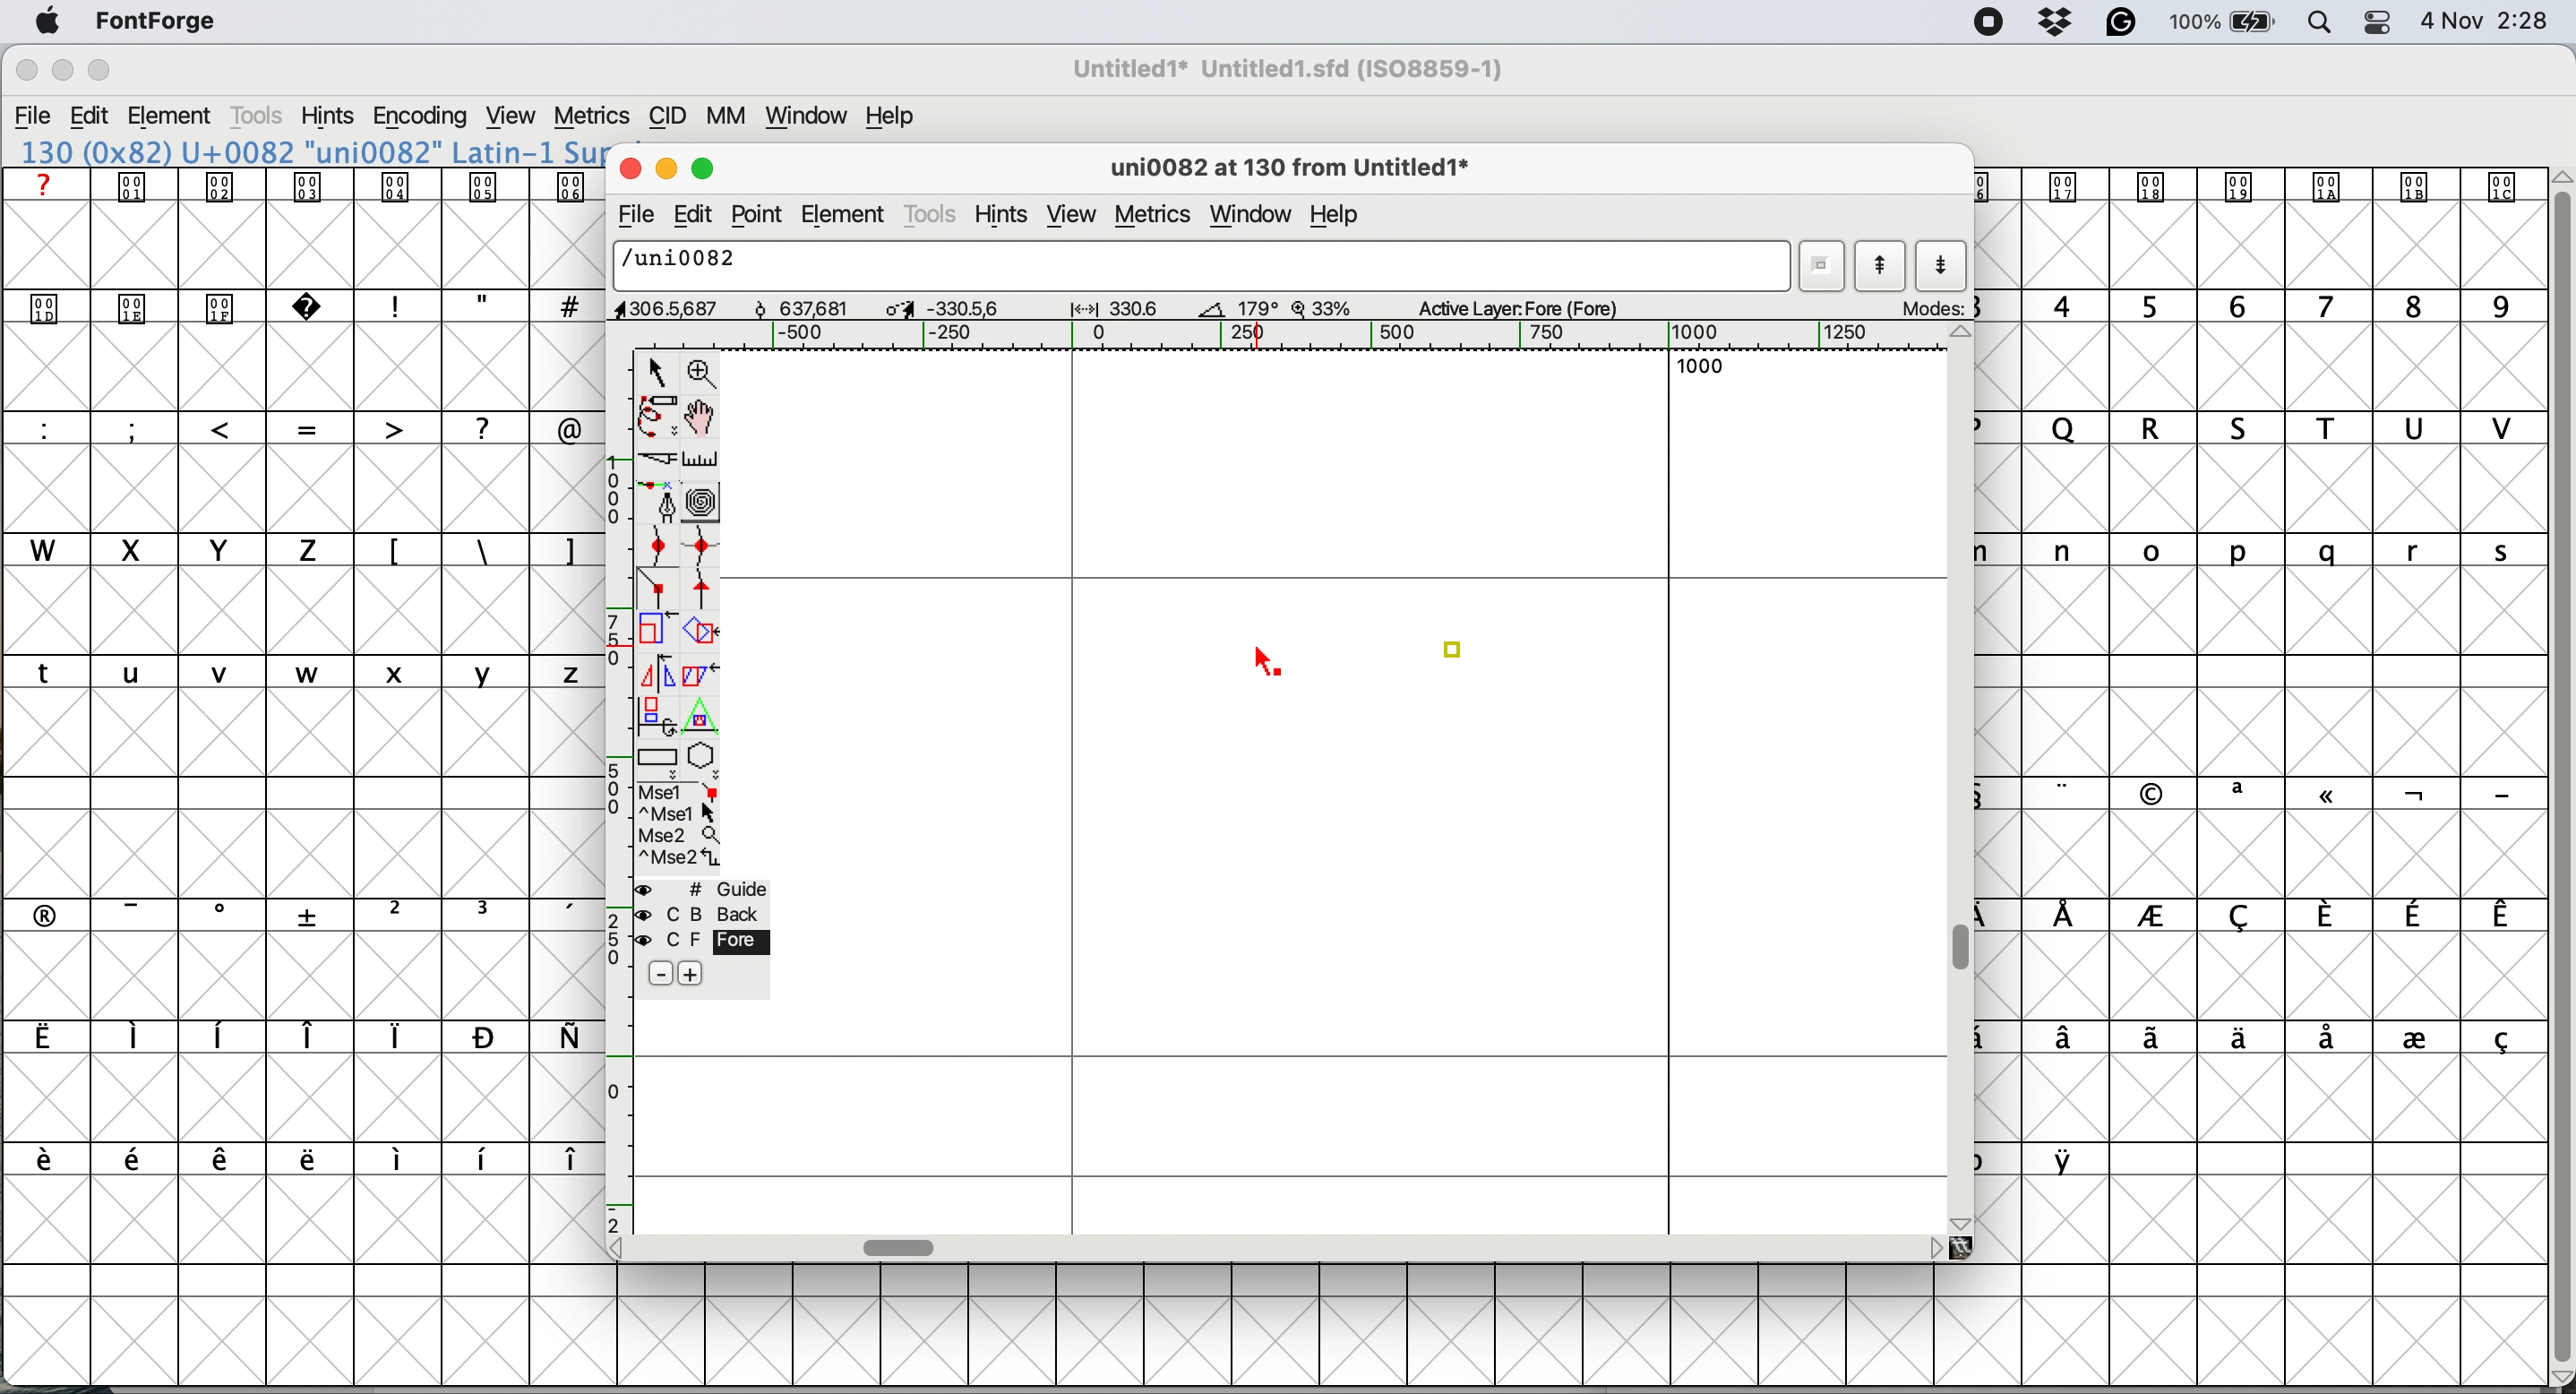 This screenshot has width=2576, height=1394. Describe the element at coordinates (1538, 306) in the screenshot. I see `active layer` at that location.